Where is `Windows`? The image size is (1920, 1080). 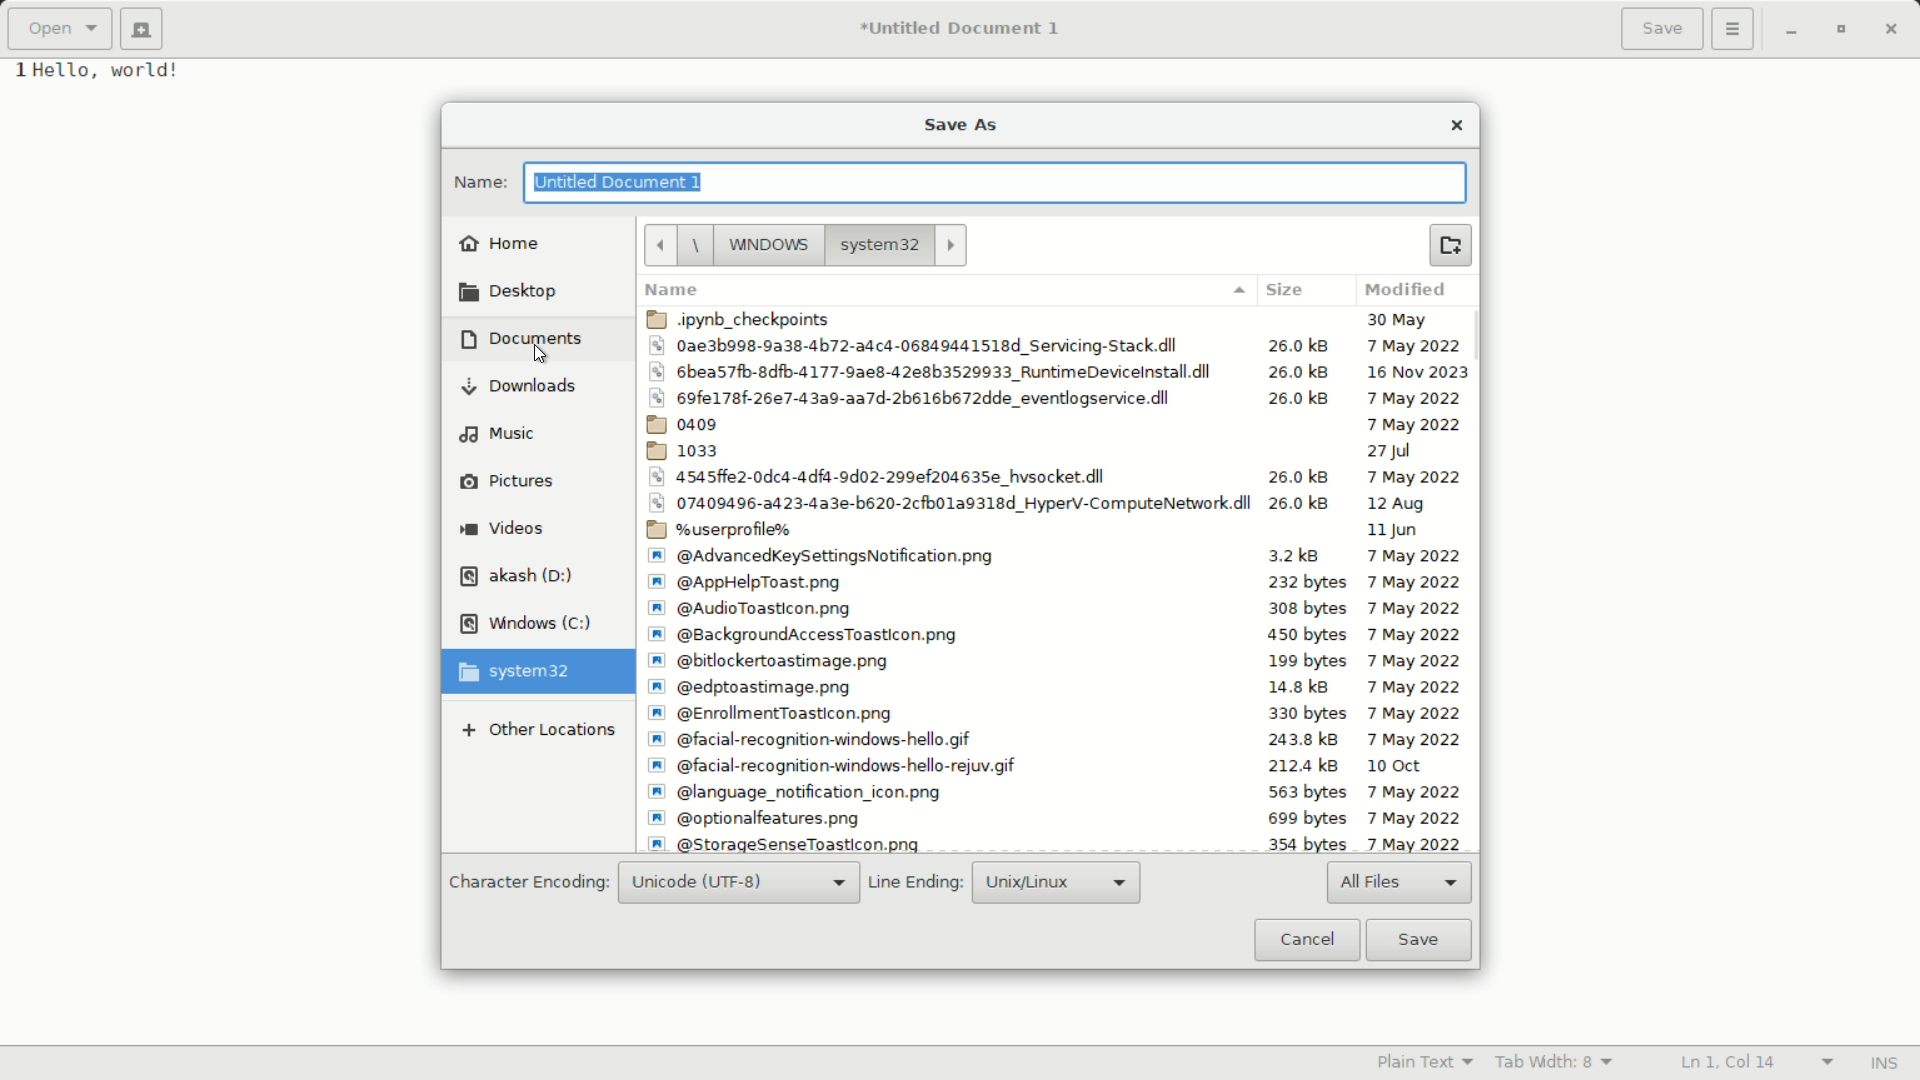
Windows is located at coordinates (754, 245).